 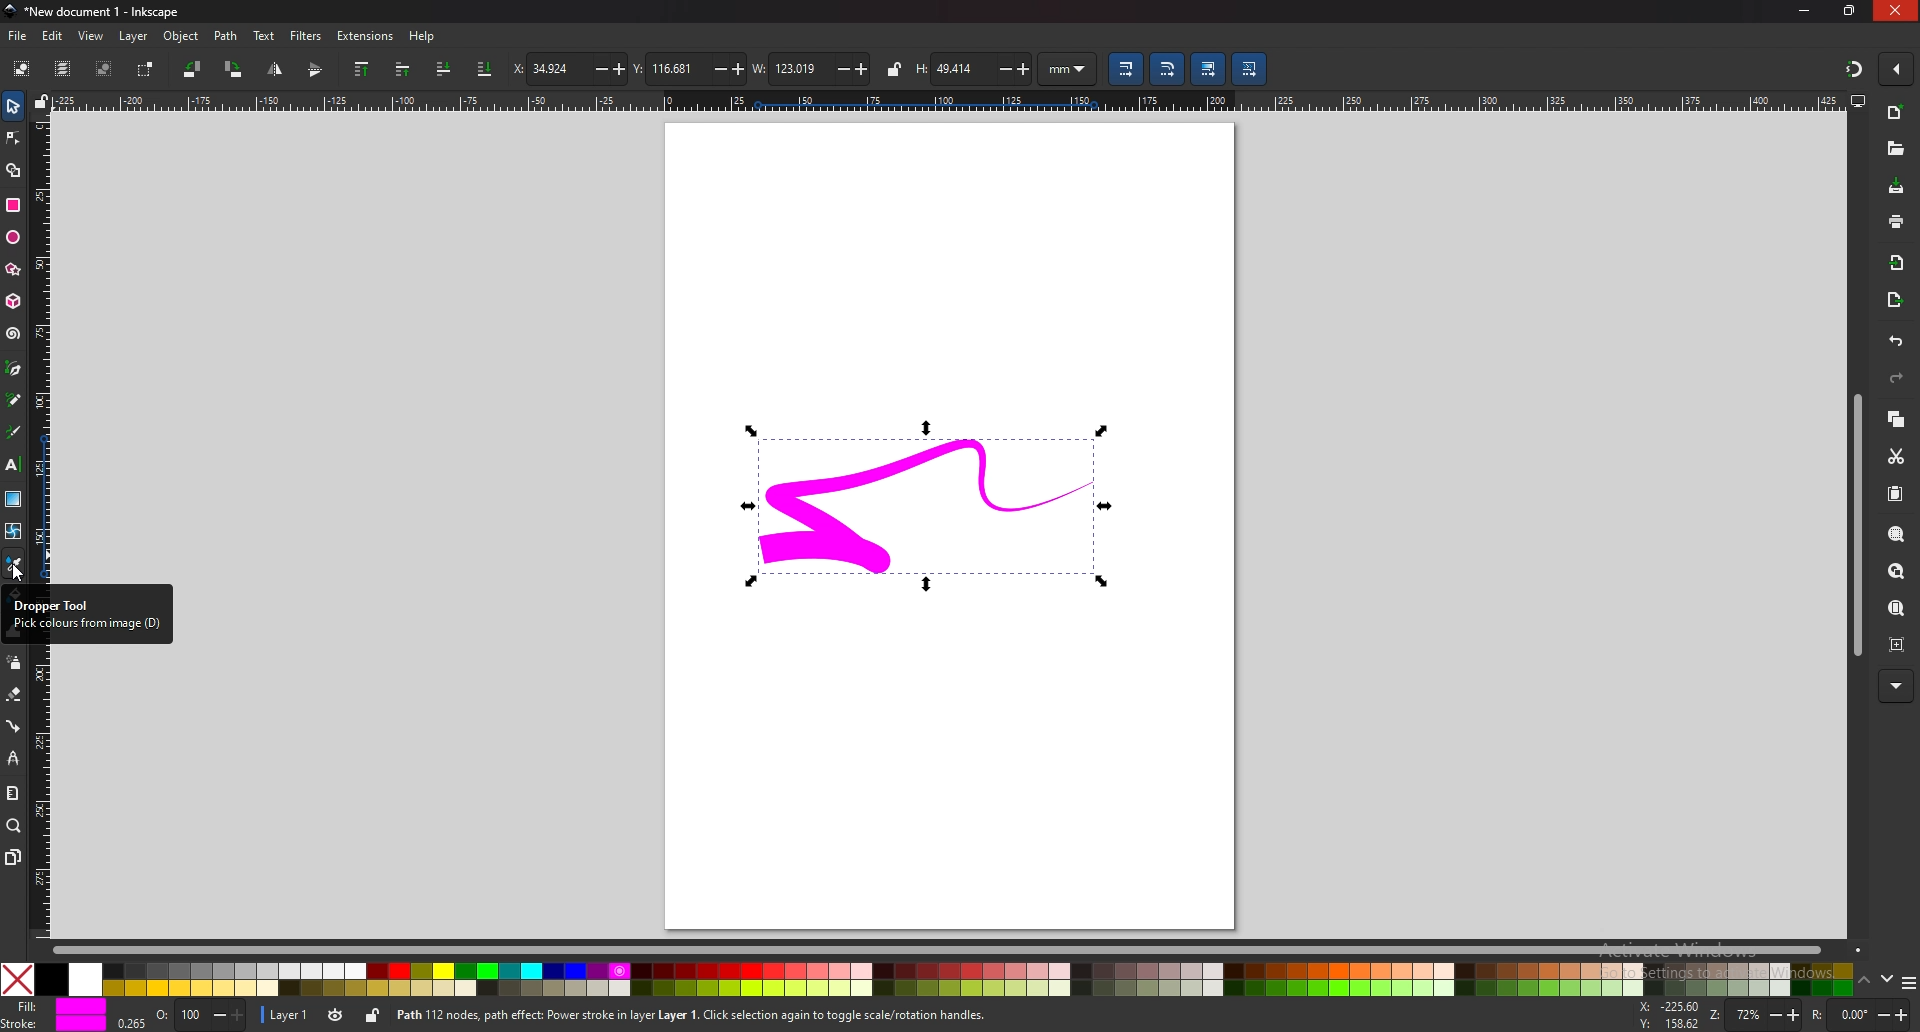 What do you see at coordinates (926, 979) in the screenshot?
I see `colors` at bounding box center [926, 979].